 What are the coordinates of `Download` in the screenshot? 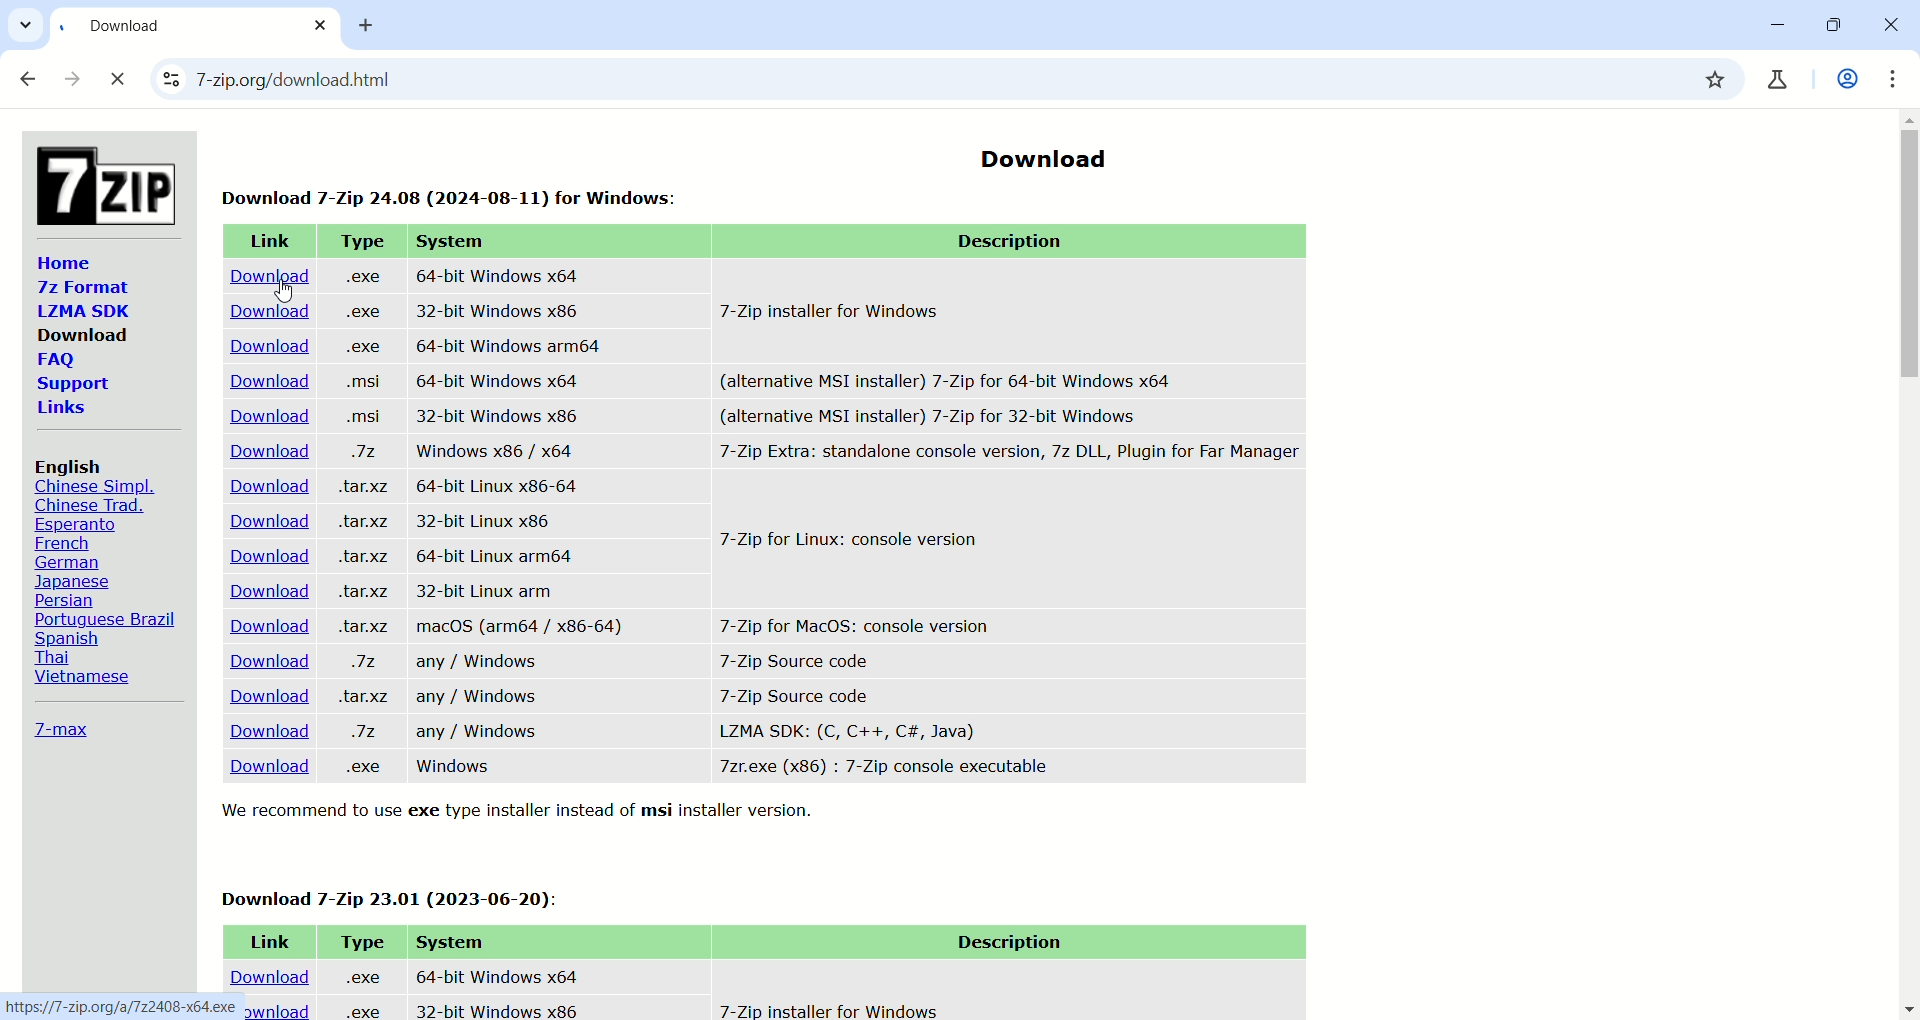 It's located at (264, 696).